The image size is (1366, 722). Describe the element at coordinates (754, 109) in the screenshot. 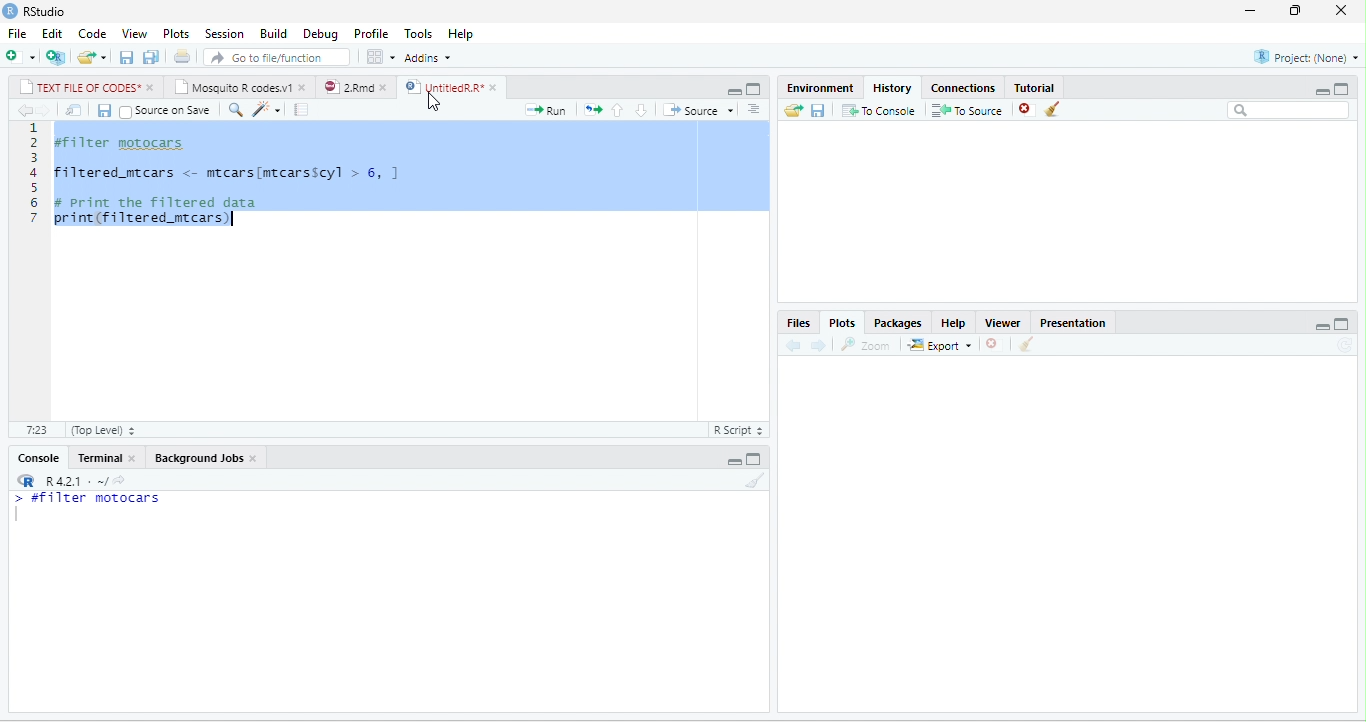

I see `options` at that location.